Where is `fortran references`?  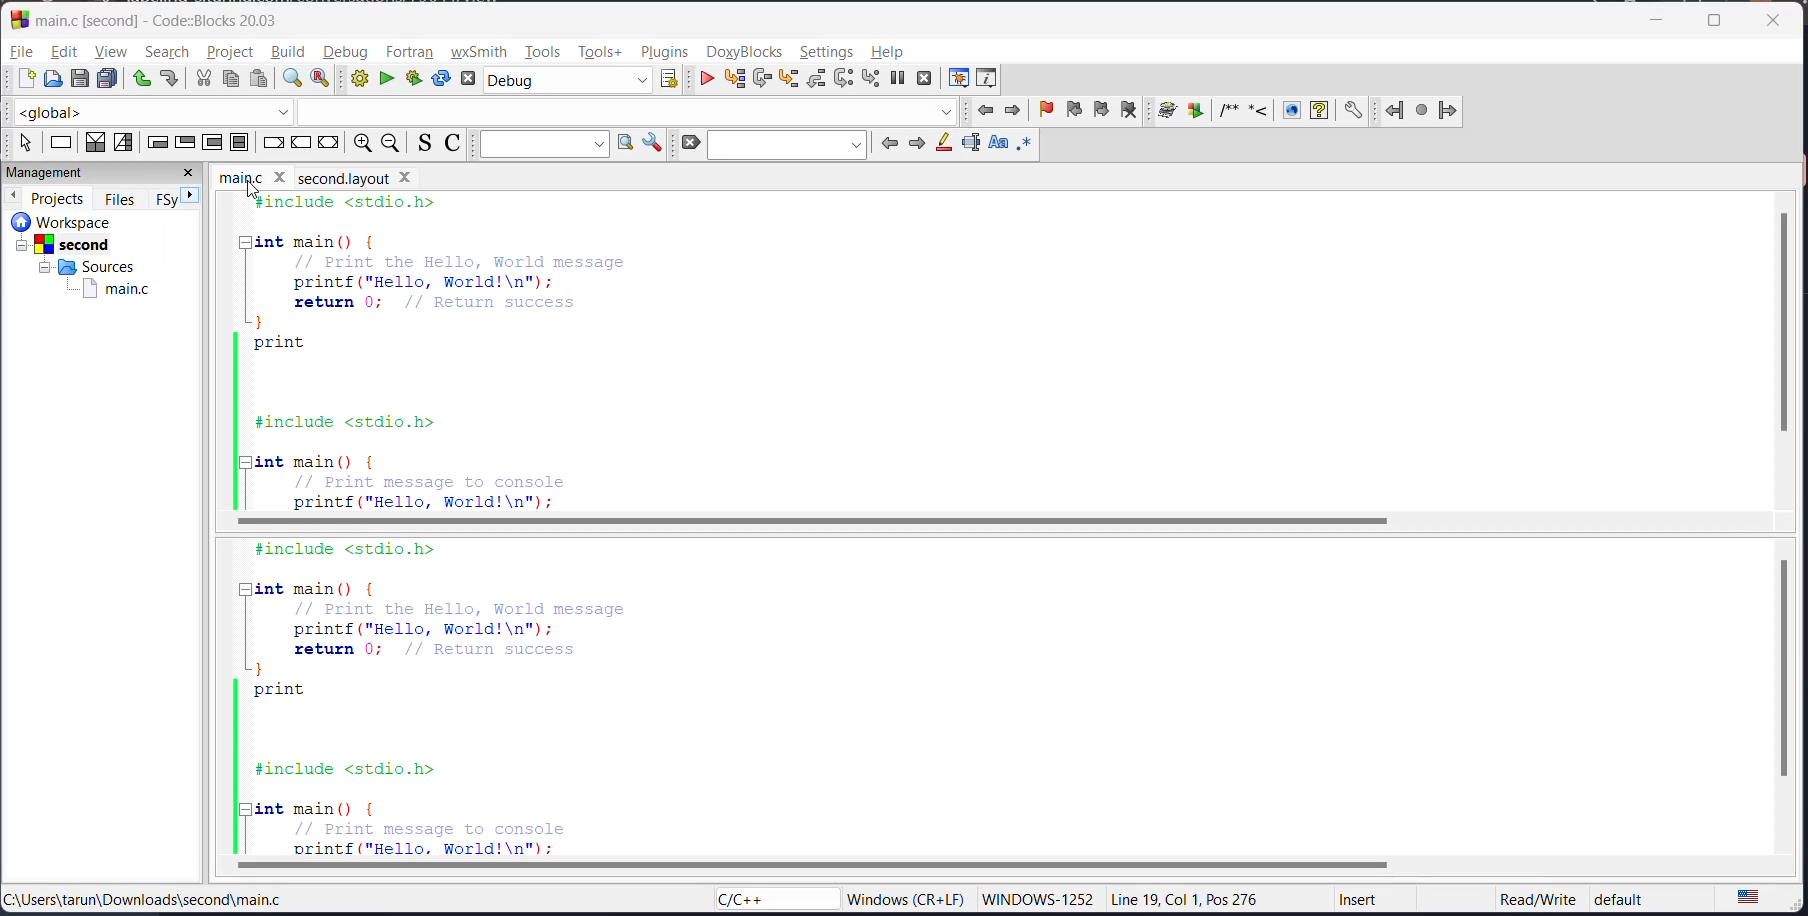 fortran references is located at coordinates (1423, 112).